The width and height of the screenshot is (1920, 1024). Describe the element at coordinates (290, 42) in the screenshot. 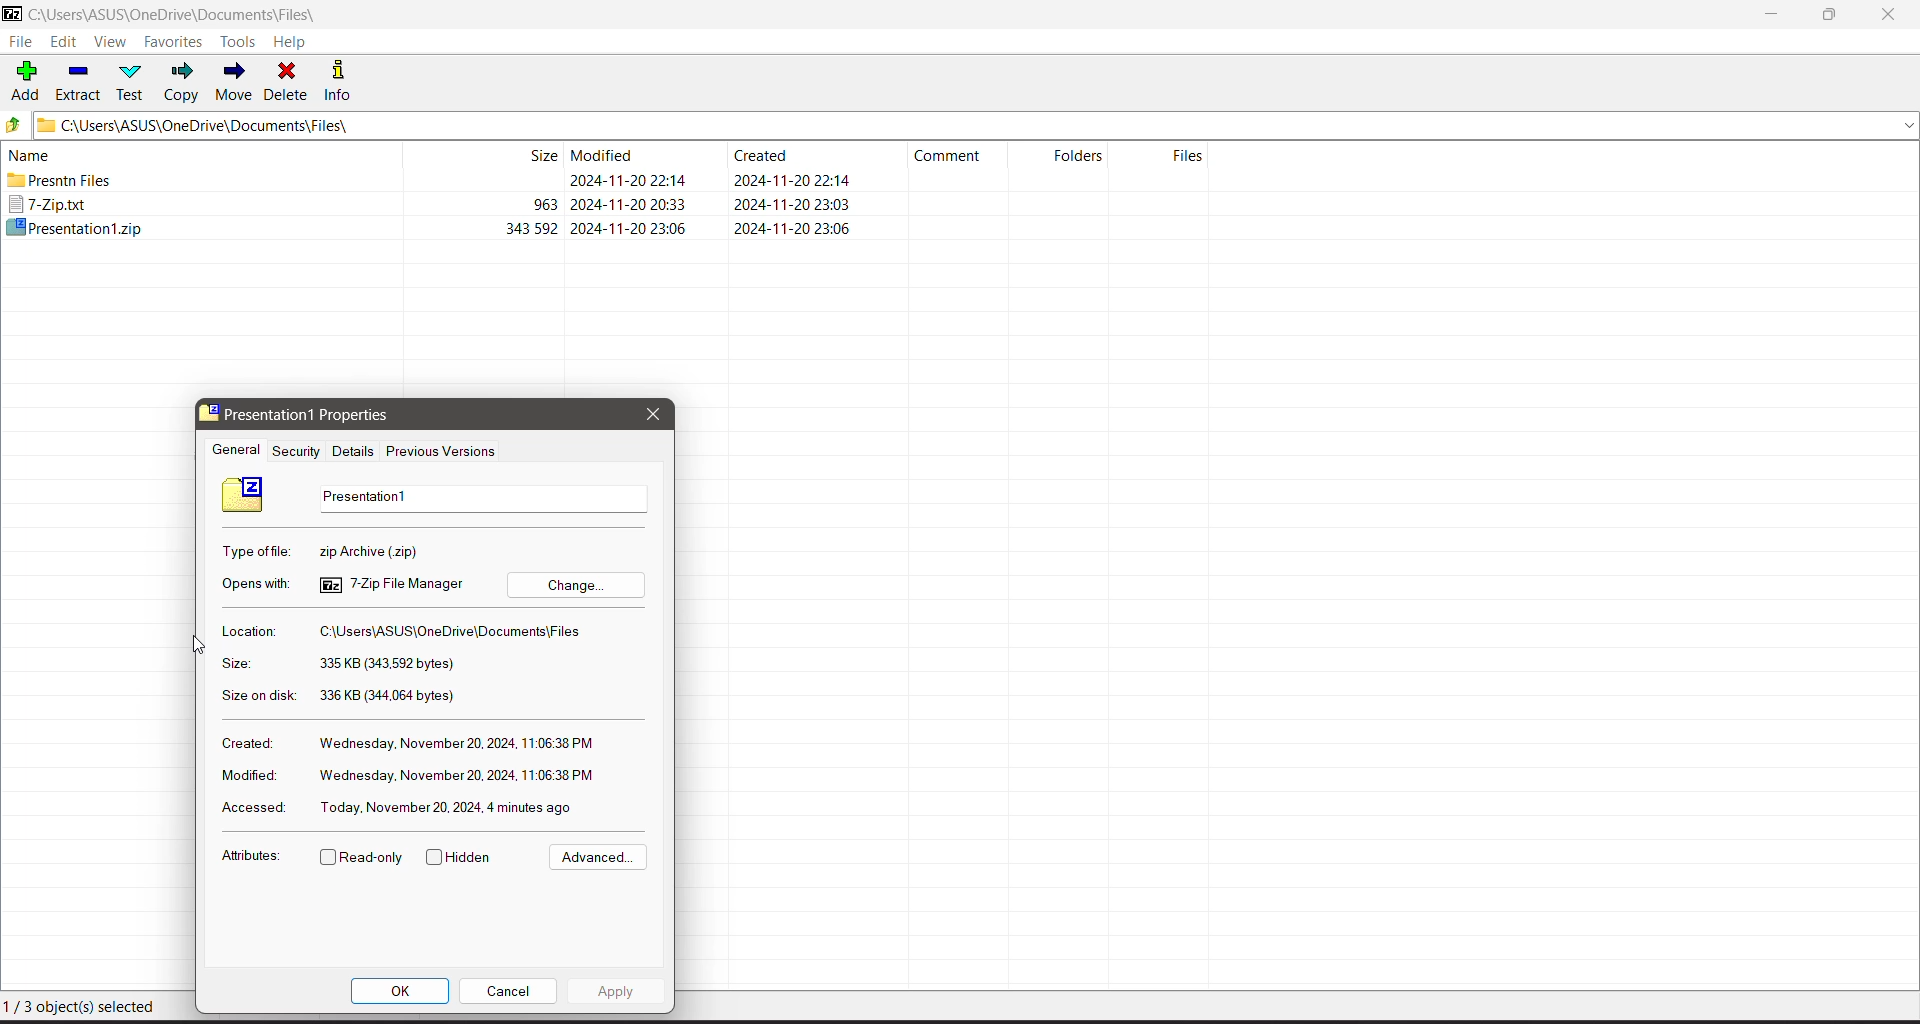

I see `Help` at that location.